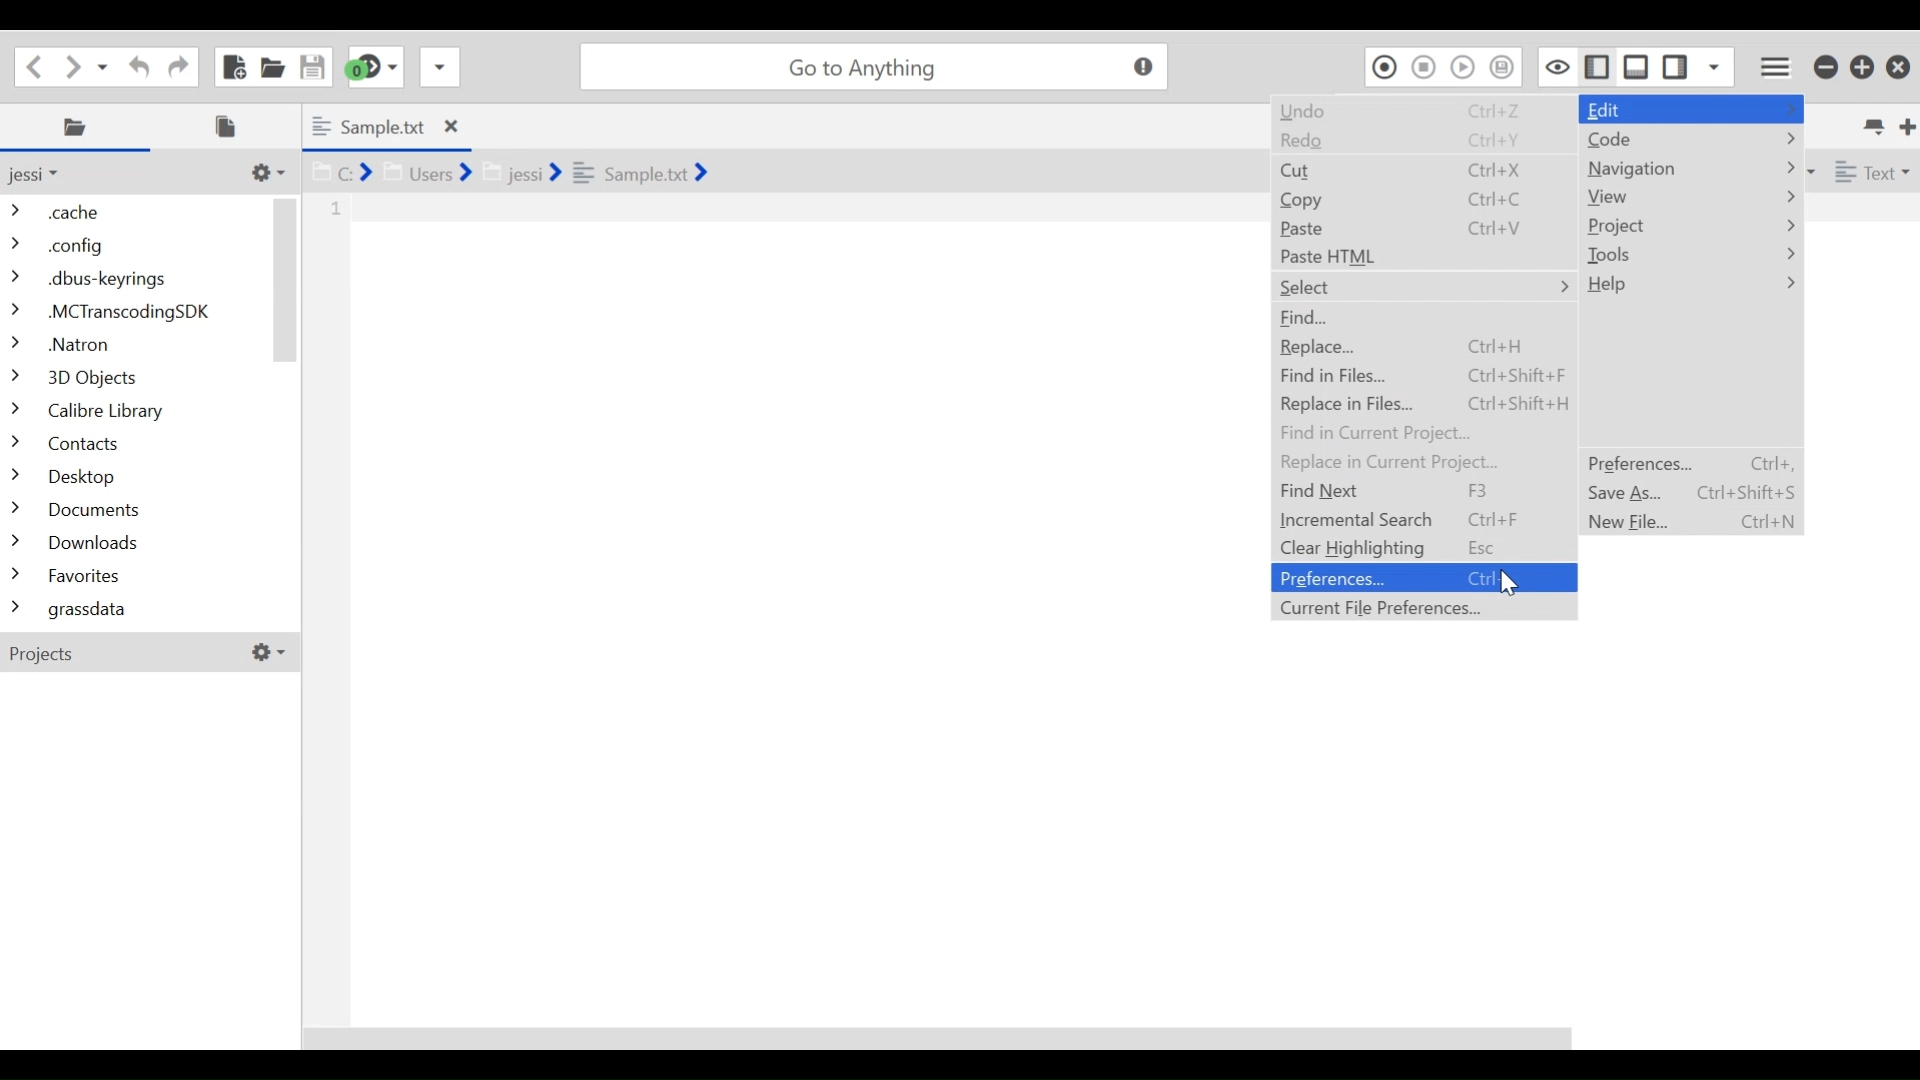 The image size is (1920, 1080). What do you see at coordinates (1871, 124) in the screenshot?
I see `List all tabs` at bounding box center [1871, 124].